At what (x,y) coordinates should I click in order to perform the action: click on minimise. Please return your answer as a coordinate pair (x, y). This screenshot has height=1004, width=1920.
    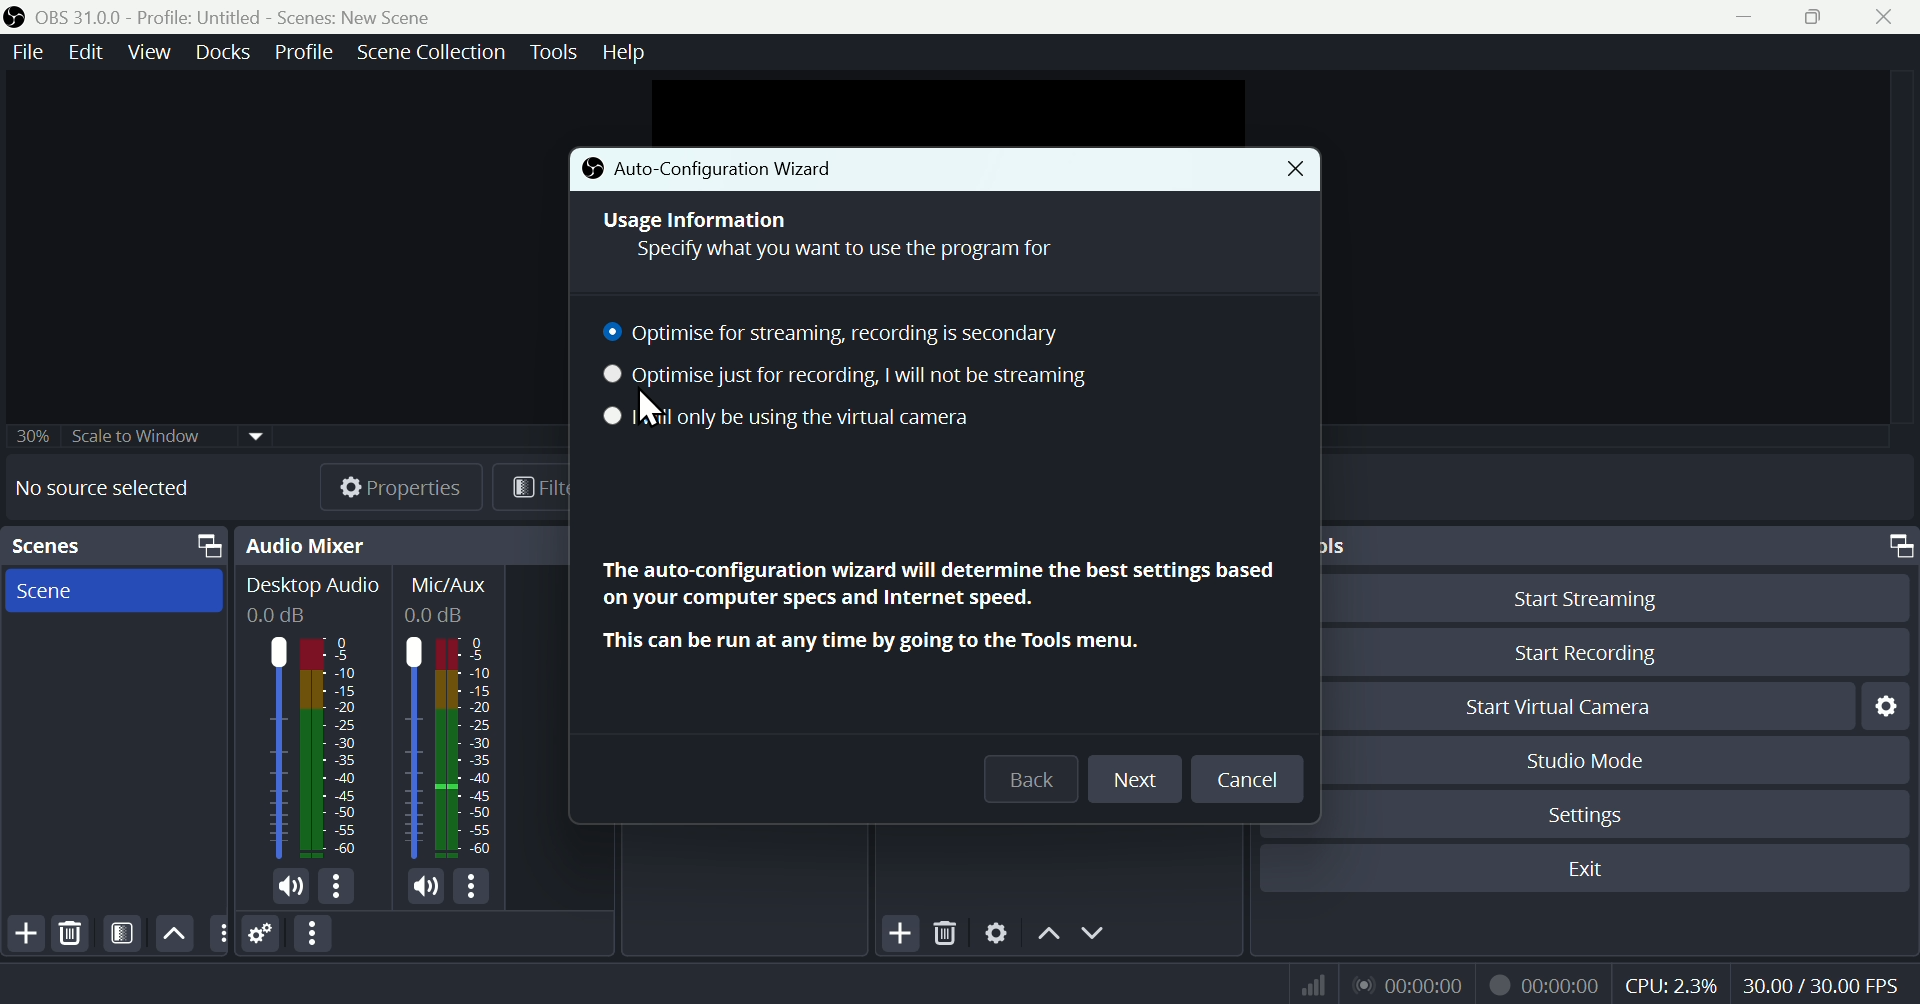
    Looking at the image, I should click on (1738, 16).